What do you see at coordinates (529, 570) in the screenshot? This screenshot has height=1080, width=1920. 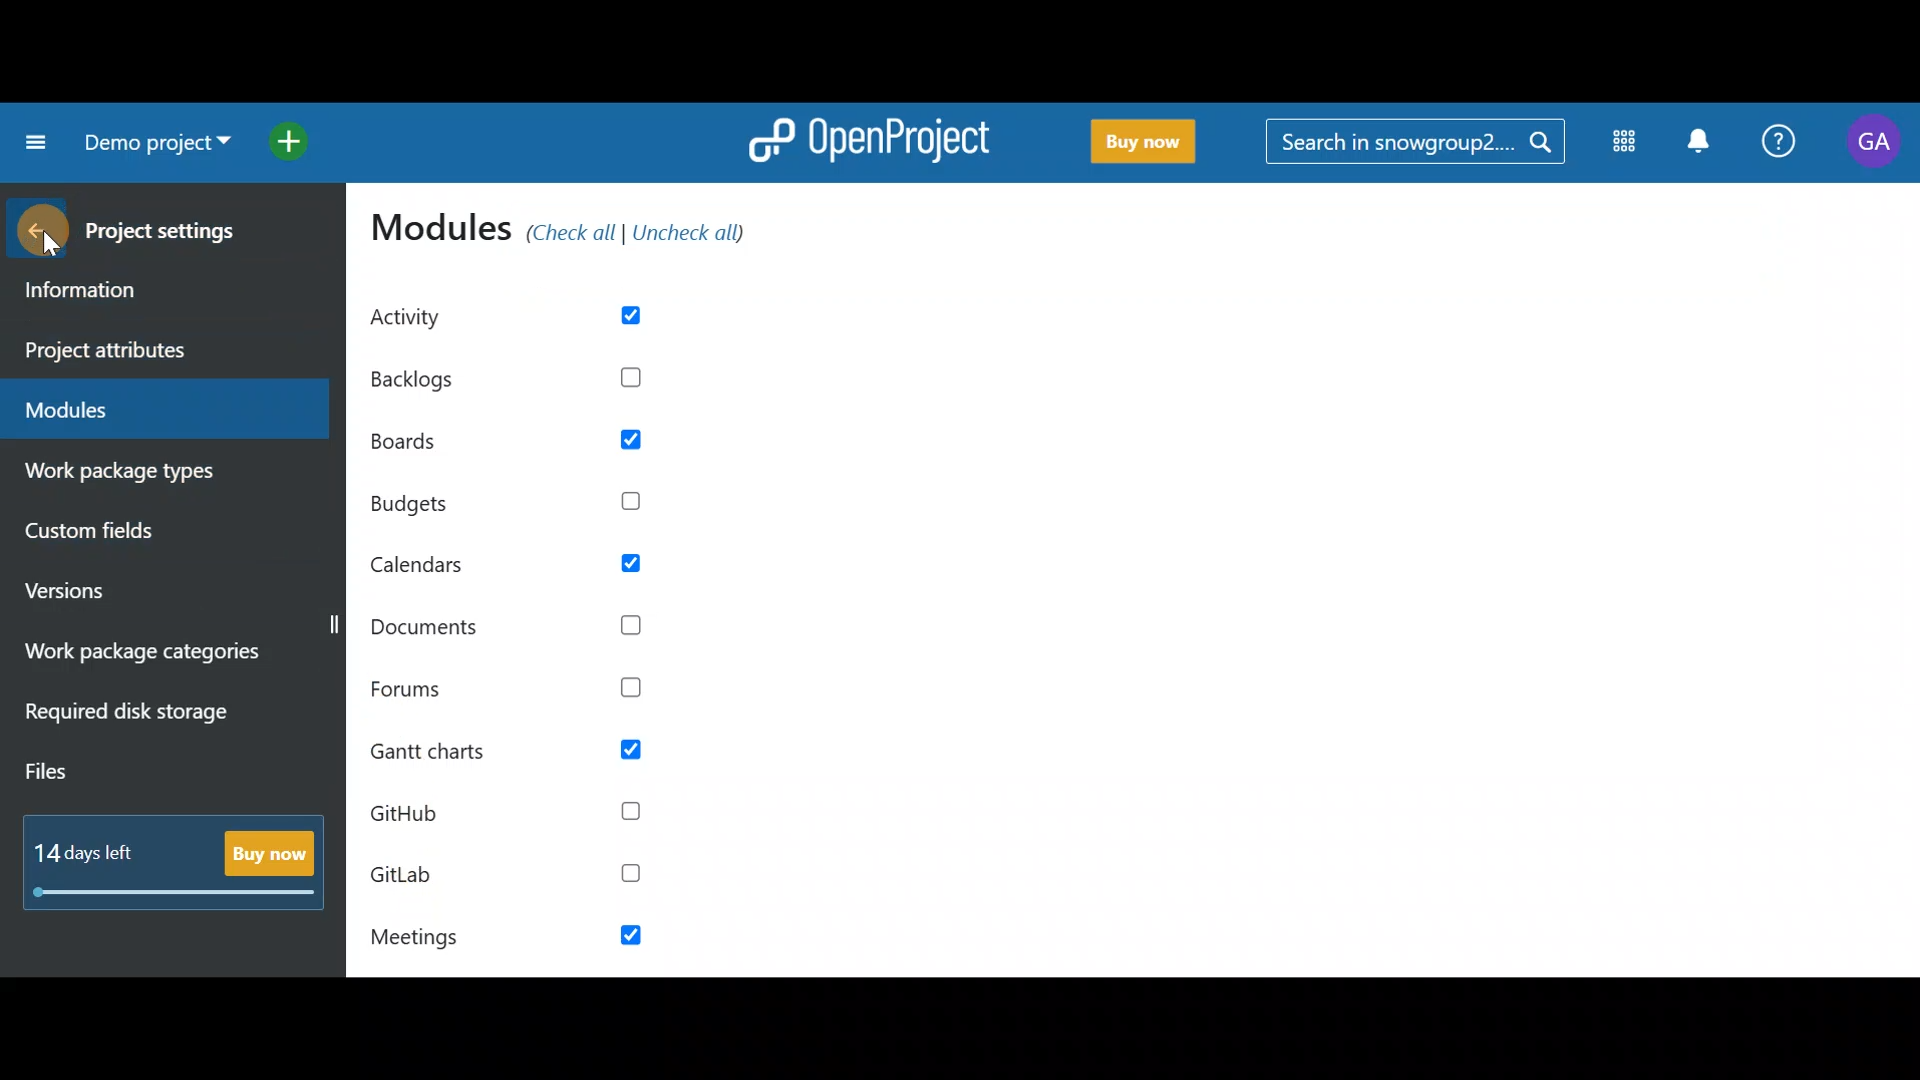 I see `Calendars` at bounding box center [529, 570].